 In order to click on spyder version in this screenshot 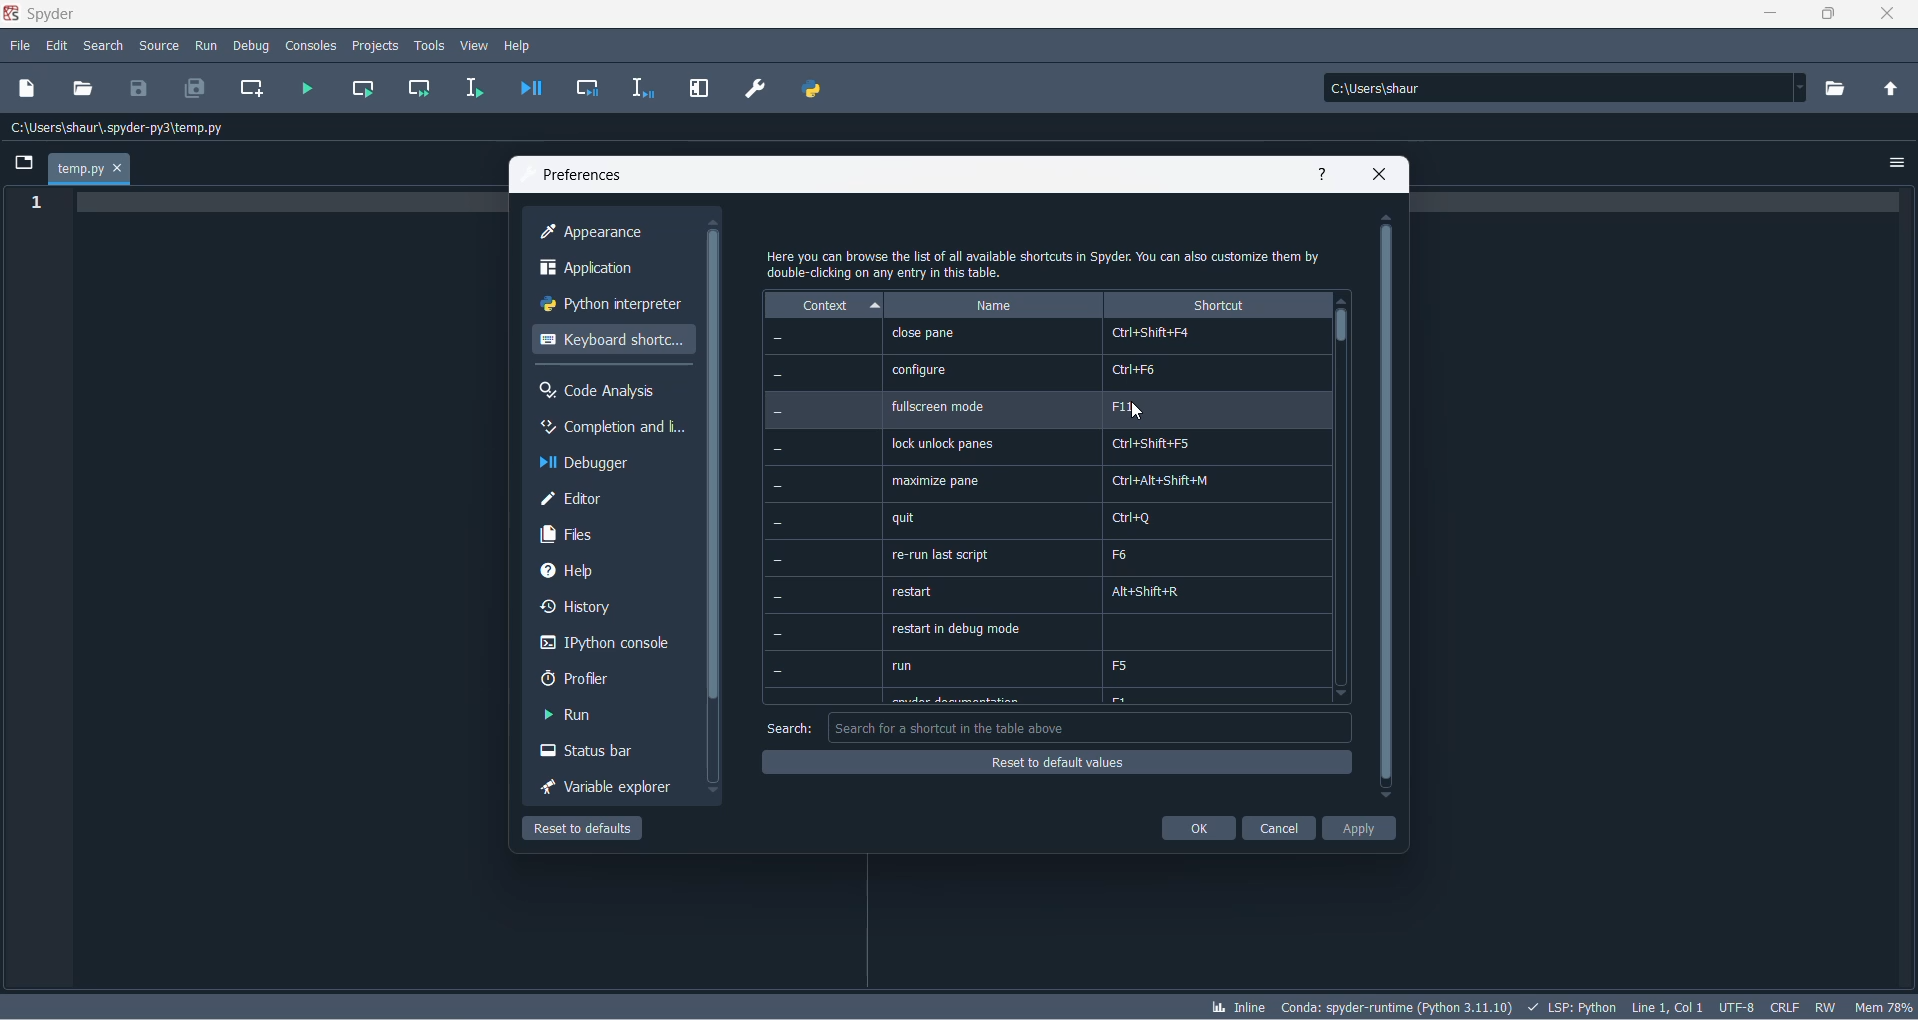, I will do `click(1400, 1004)`.